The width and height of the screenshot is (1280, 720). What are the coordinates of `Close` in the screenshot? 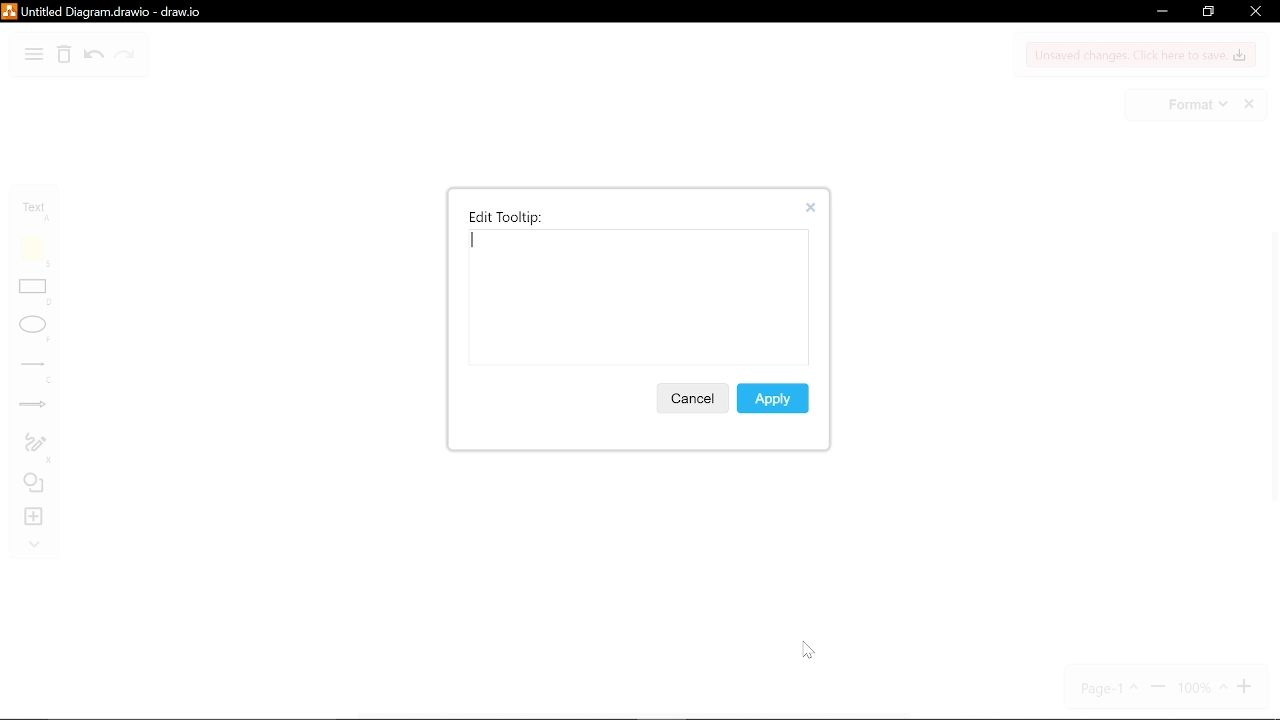 It's located at (816, 208).